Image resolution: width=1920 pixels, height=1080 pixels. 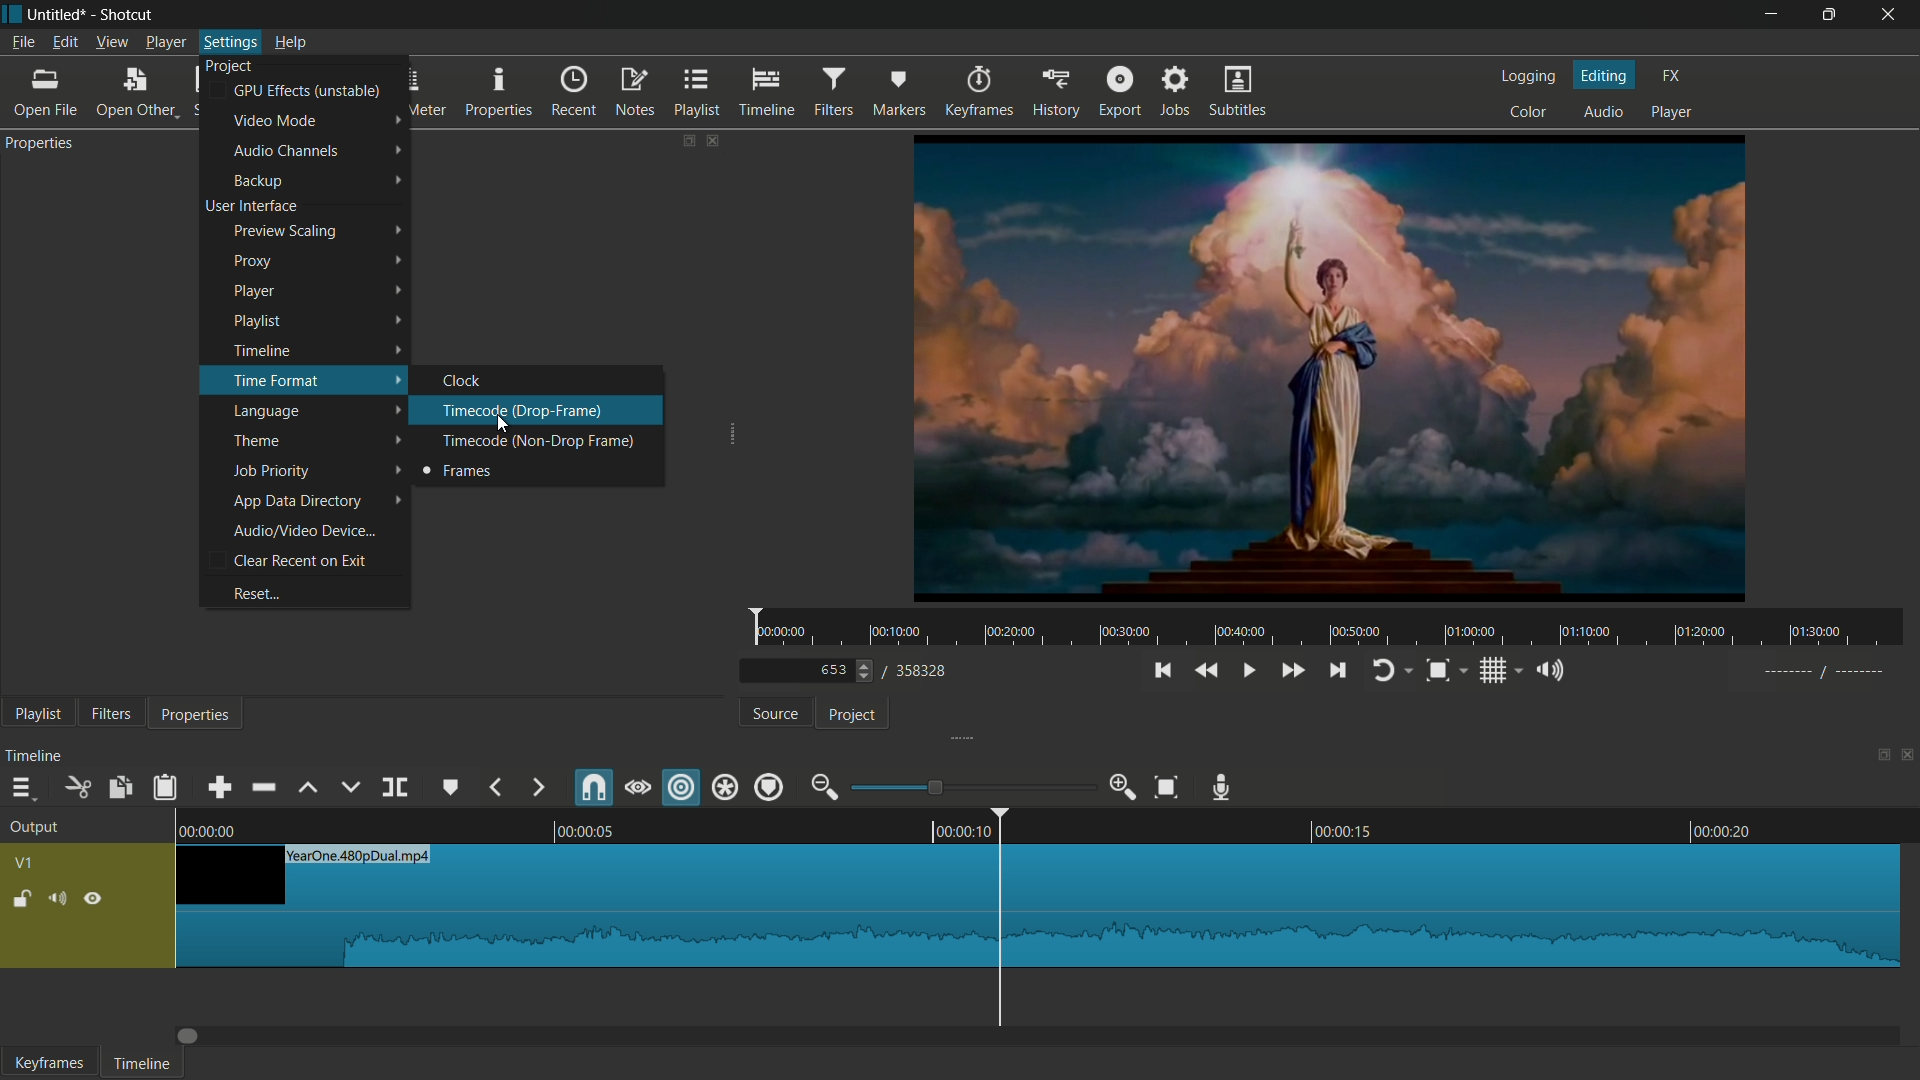 What do you see at coordinates (52, 1064) in the screenshot?
I see `keyframes` at bounding box center [52, 1064].